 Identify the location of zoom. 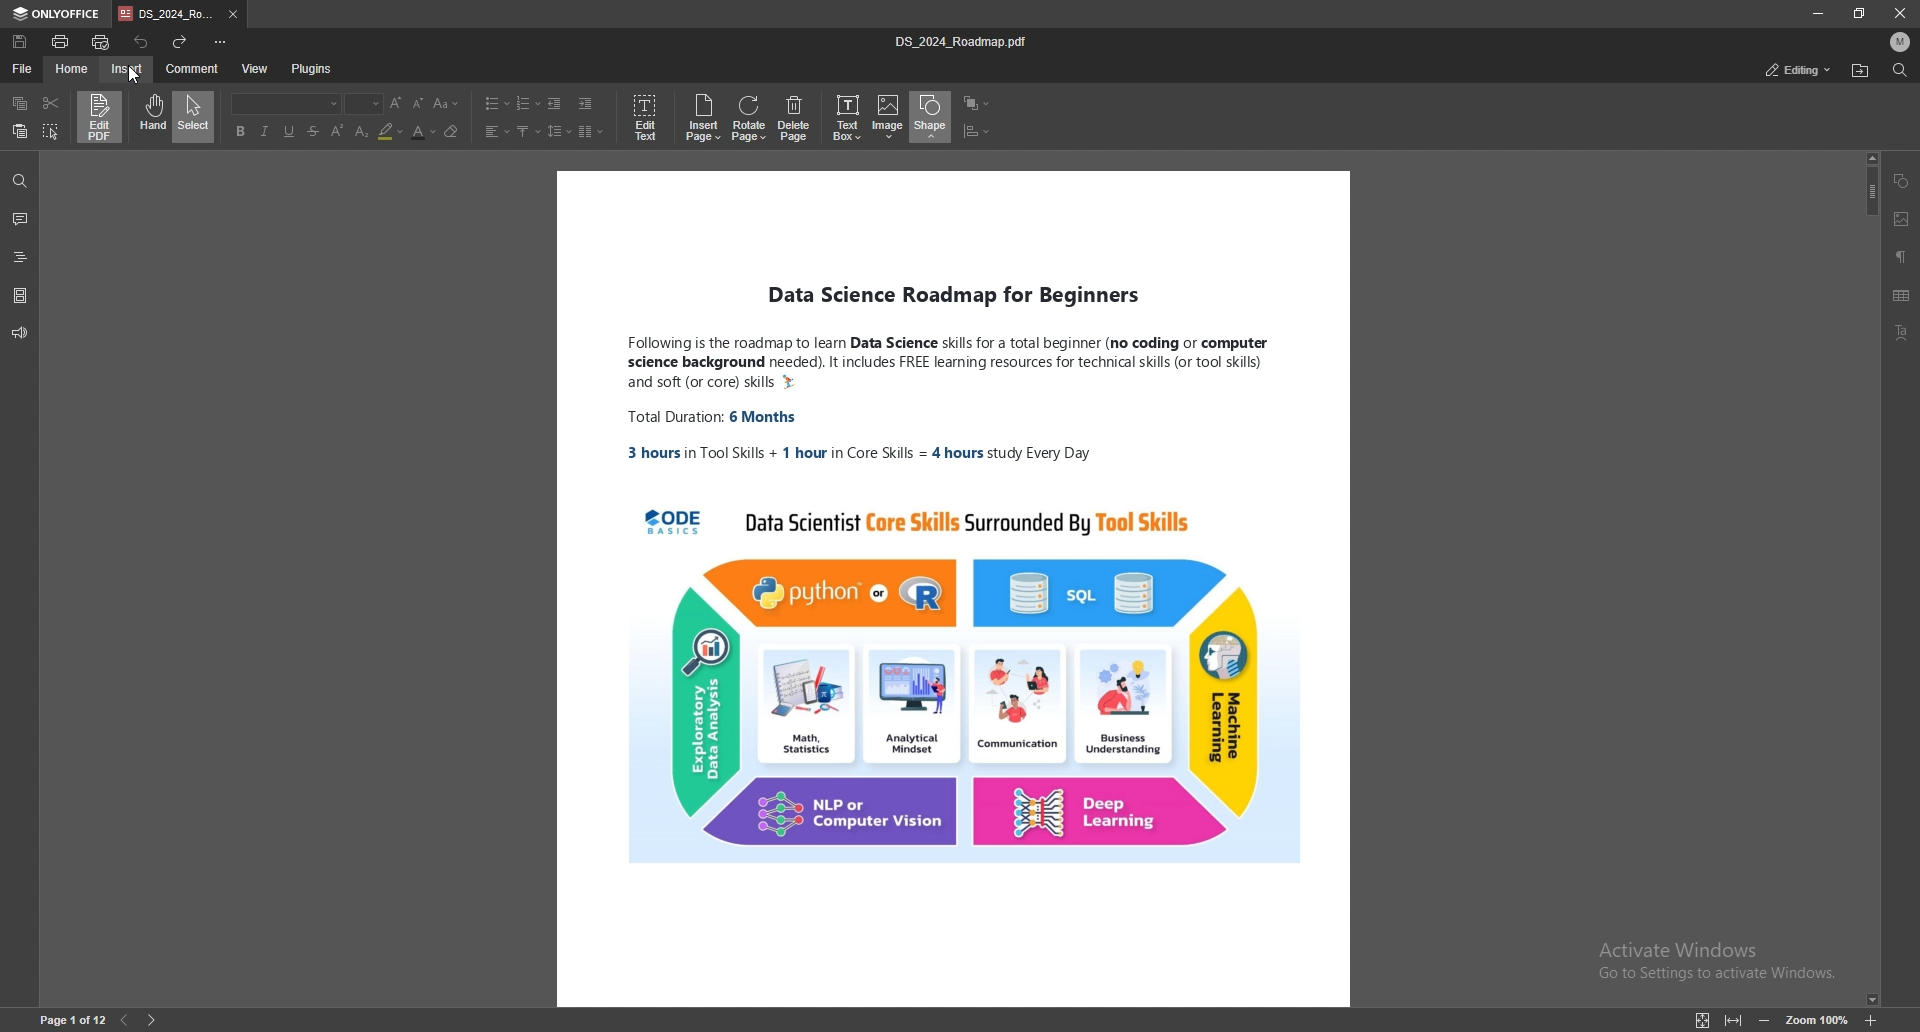
(1816, 1019).